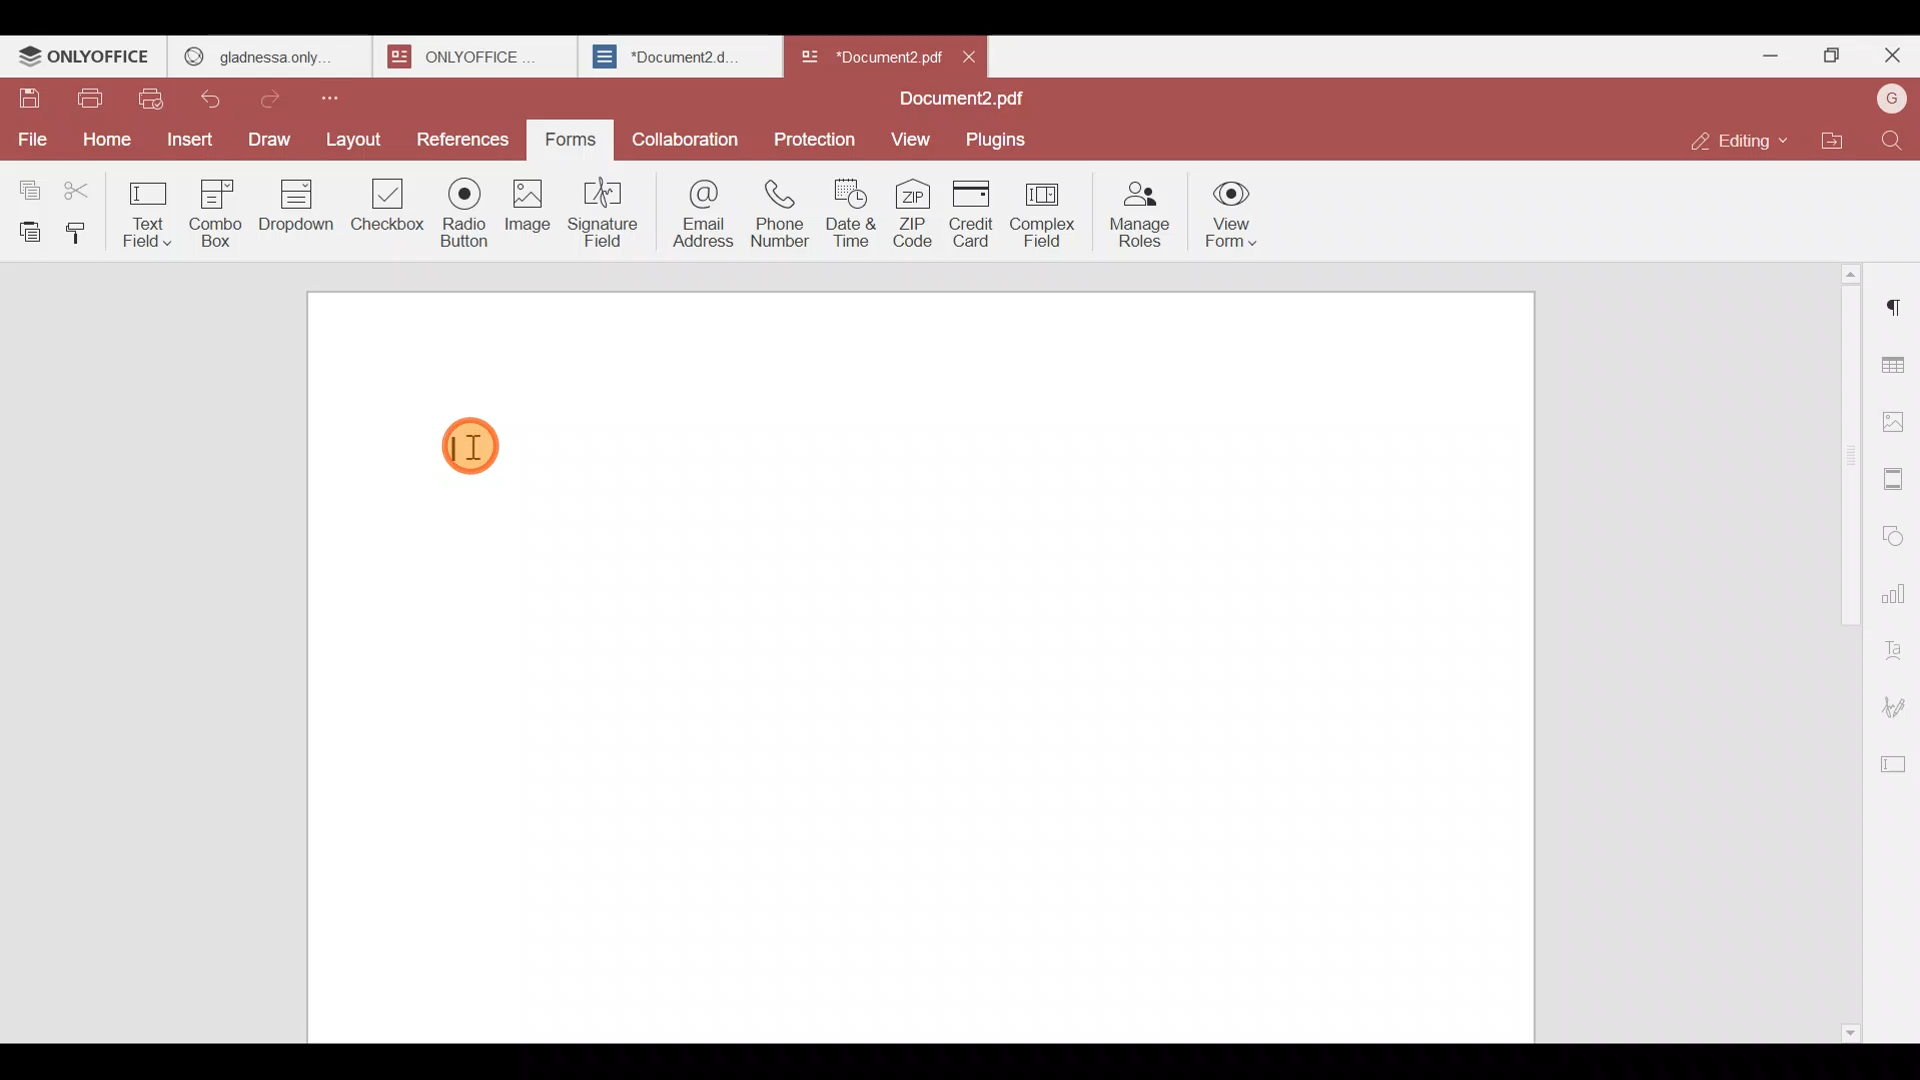 The image size is (1920, 1080). I want to click on Header & footer settings, so click(1897, 484).